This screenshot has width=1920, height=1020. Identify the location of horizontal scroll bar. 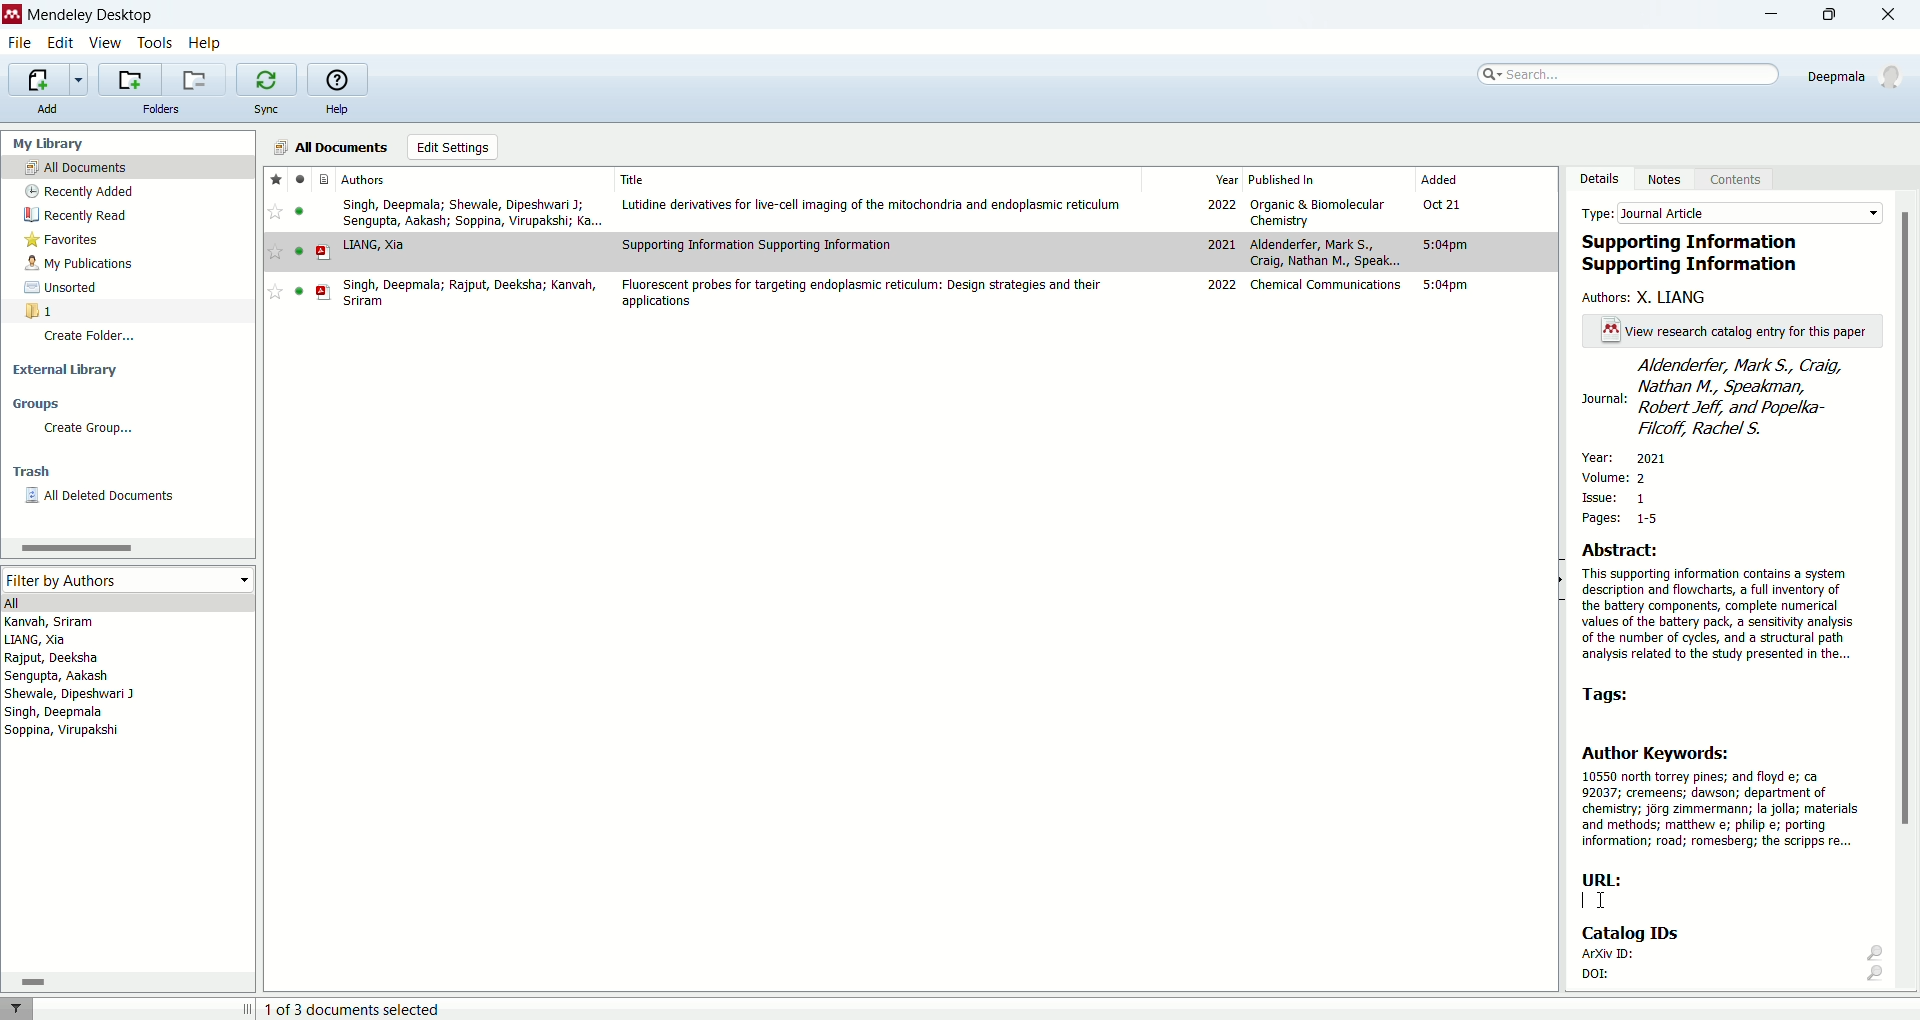
(126, 547).